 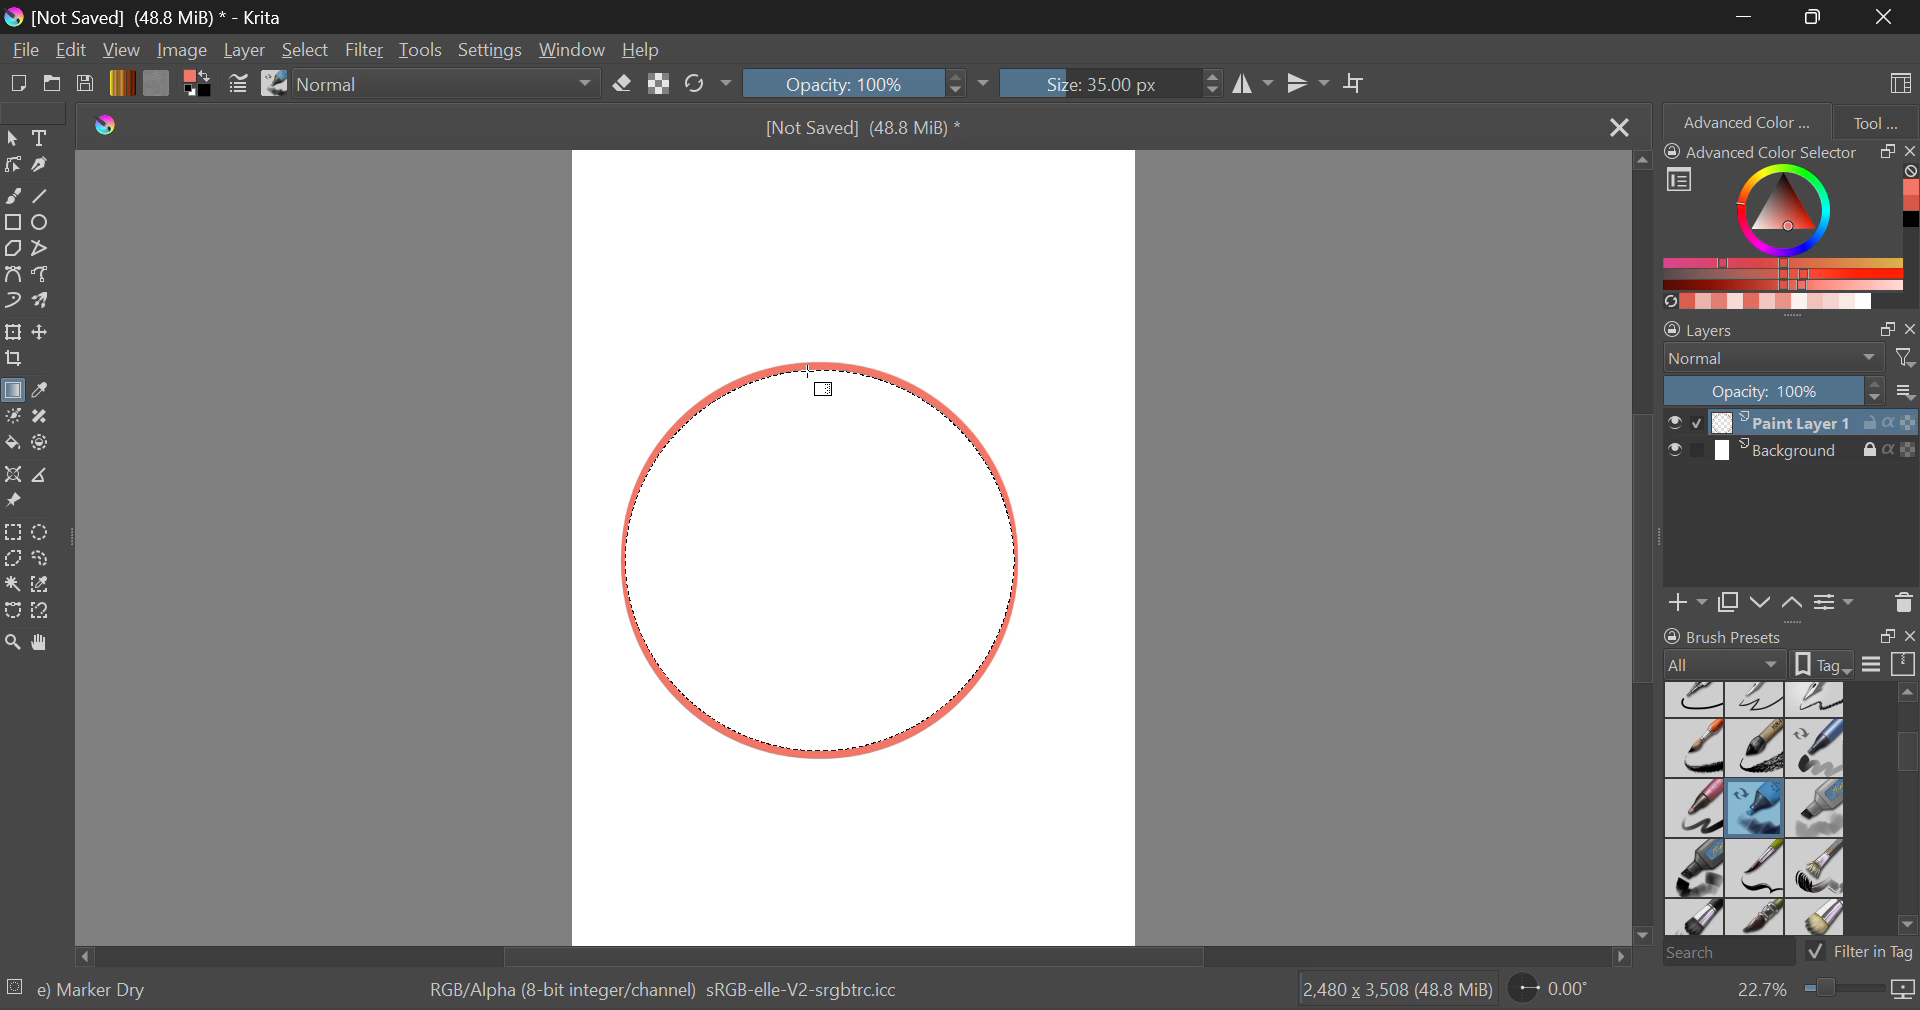 I want to click on Dynamic Brush Tool, so click(x=12, y=302).